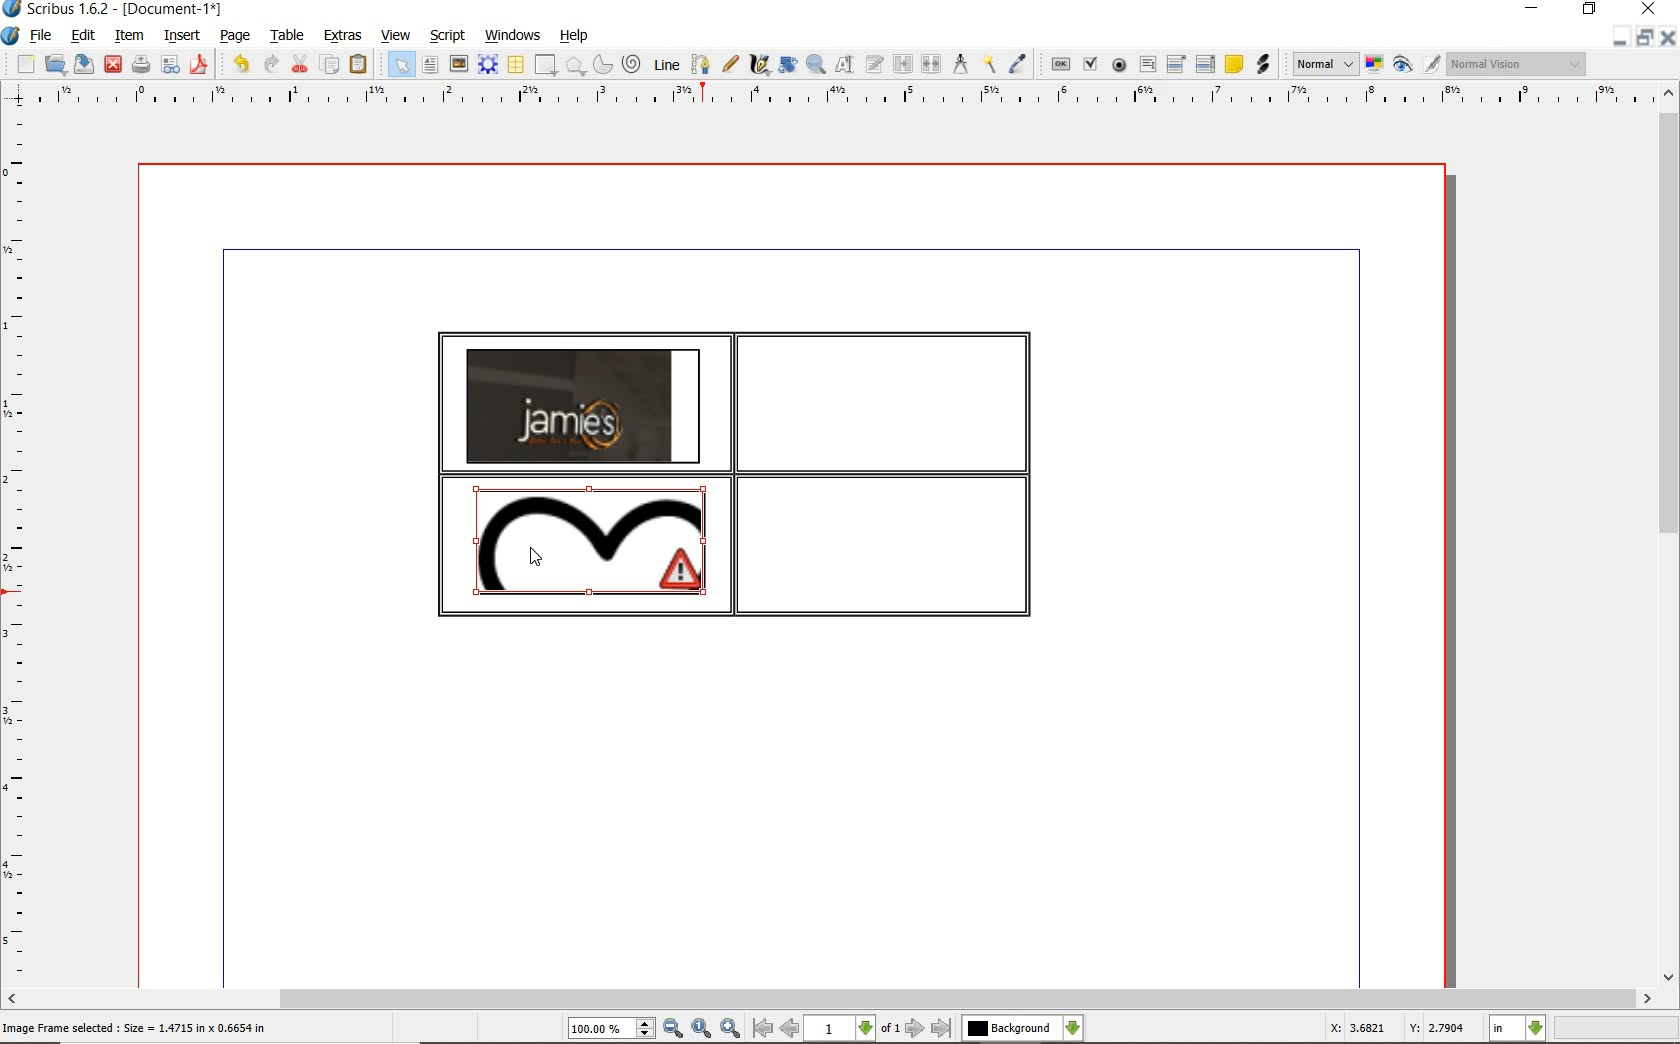 The image size is (1680, 1044). What do you see at coordinates (845, 65) in the screenshot?
I see `edit contents of frame` at bounding box center [845, 65].